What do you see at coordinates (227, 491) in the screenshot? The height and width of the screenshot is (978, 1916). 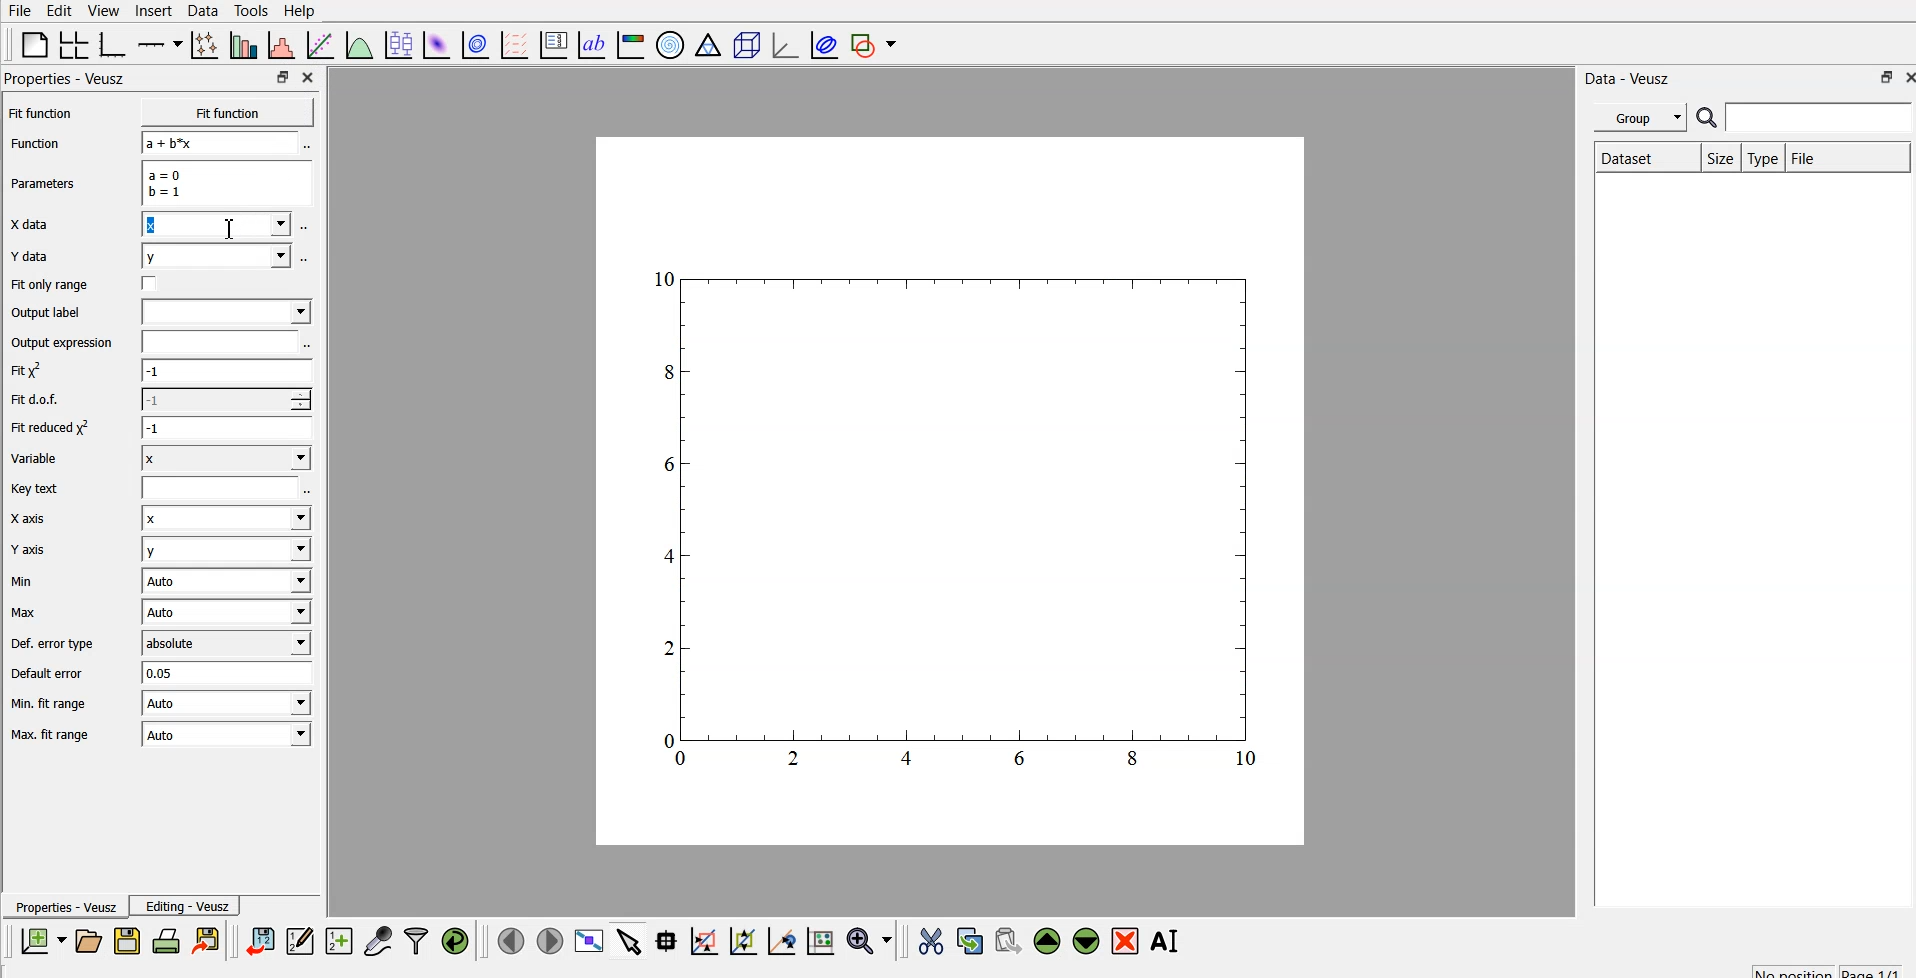 I see `entry text` at bounding box center [227, 491].